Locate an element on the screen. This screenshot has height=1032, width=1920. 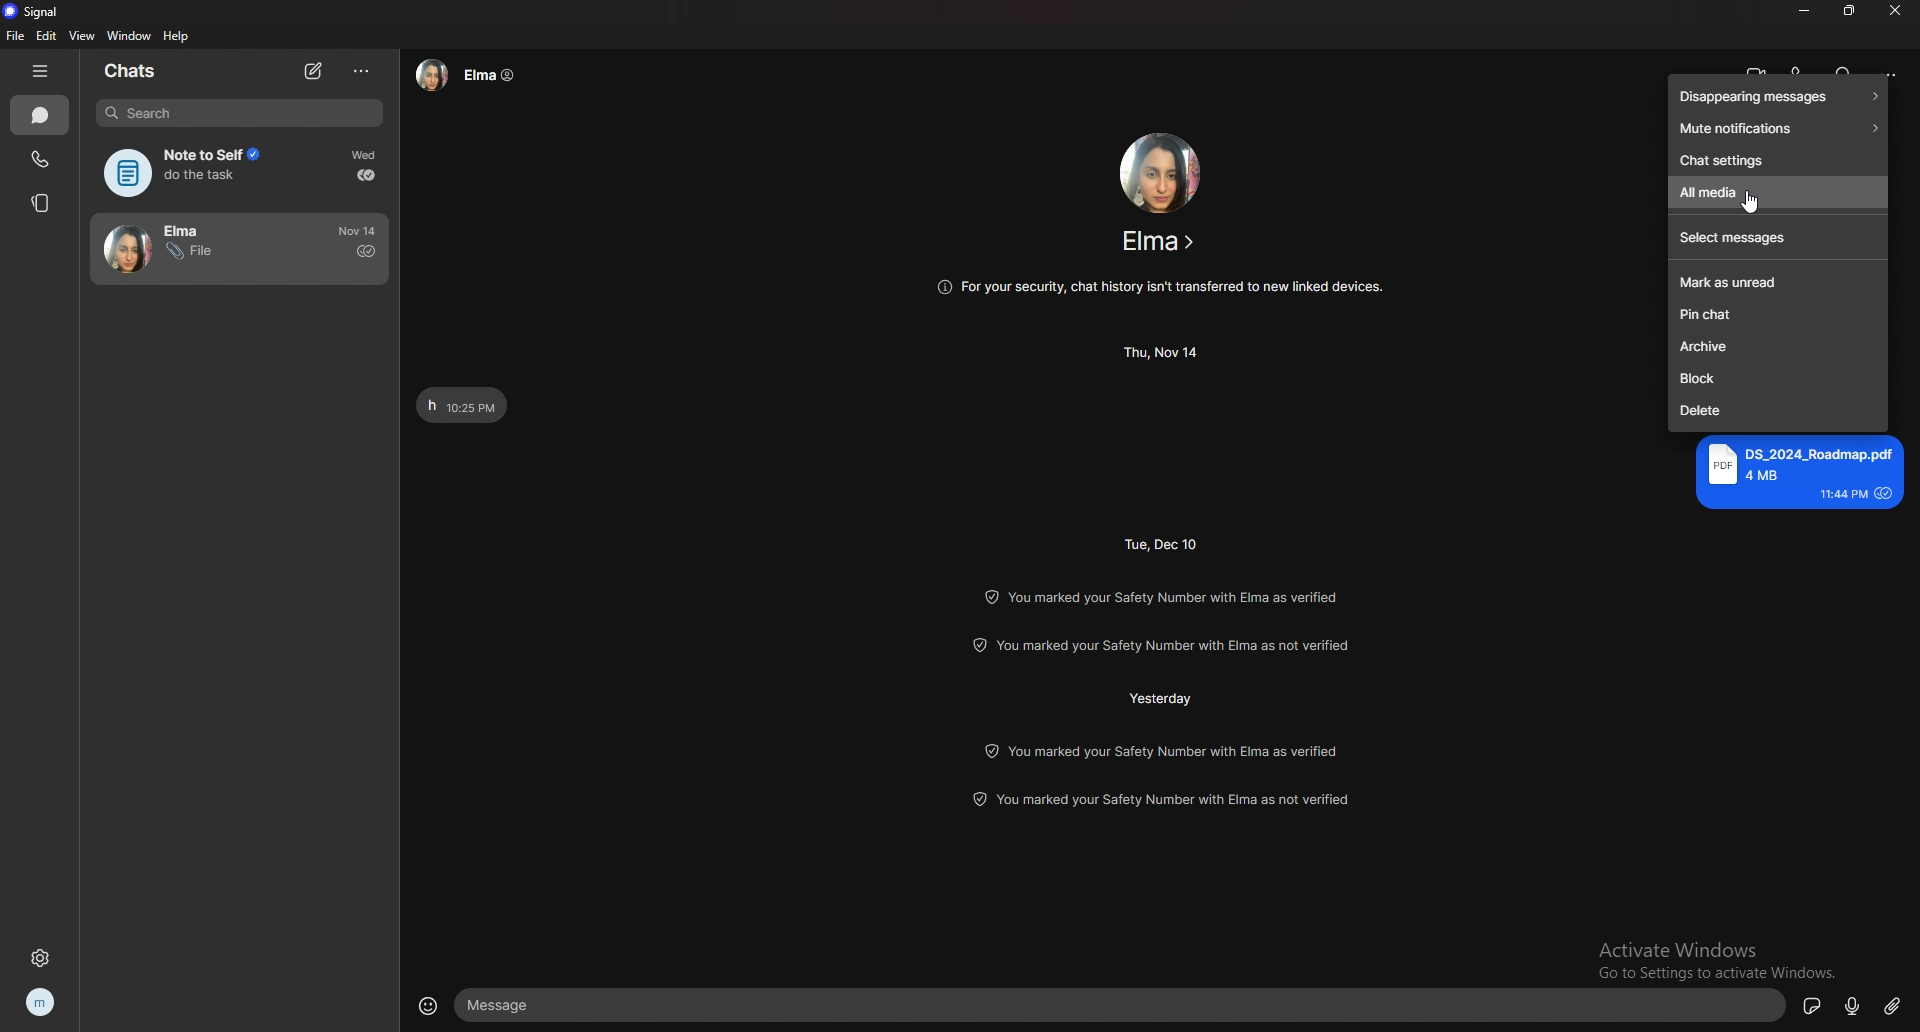
contact info is located at coordinates (469, 74).